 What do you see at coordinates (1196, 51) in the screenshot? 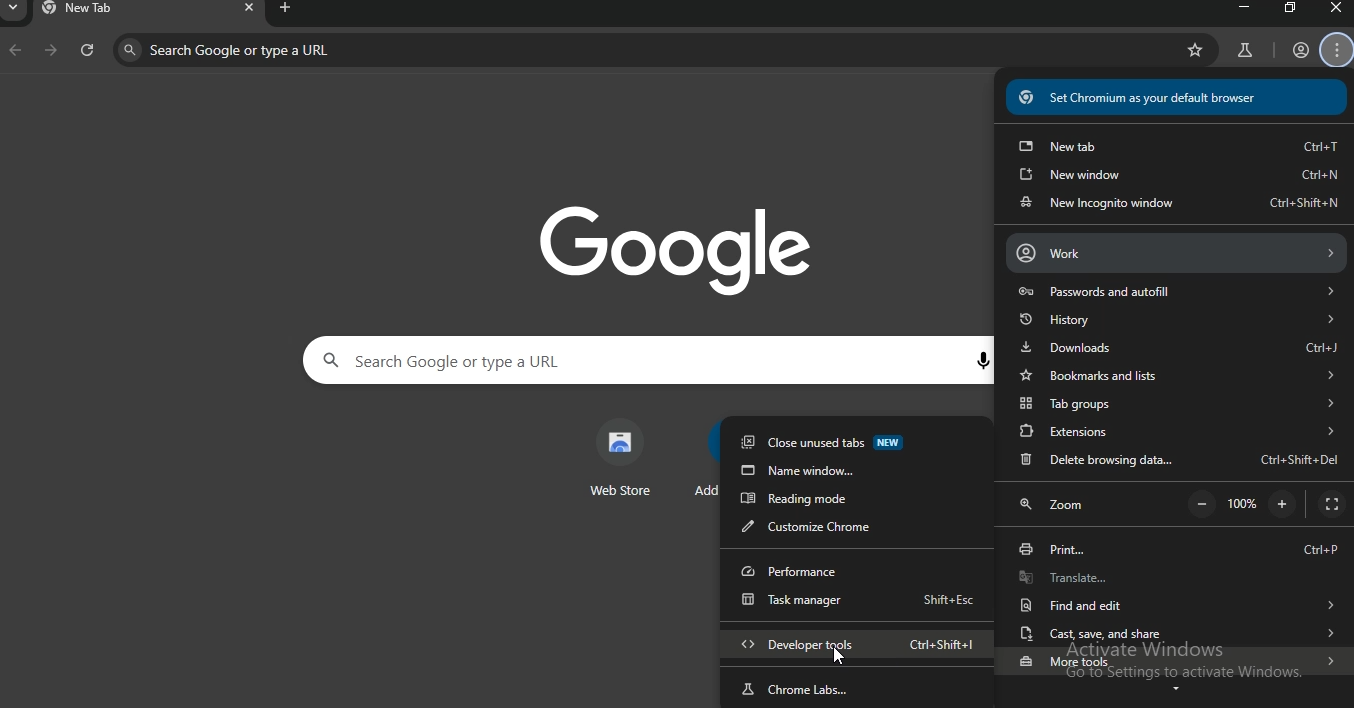
I see `bookmark page` at bounding box center [1196, 51].